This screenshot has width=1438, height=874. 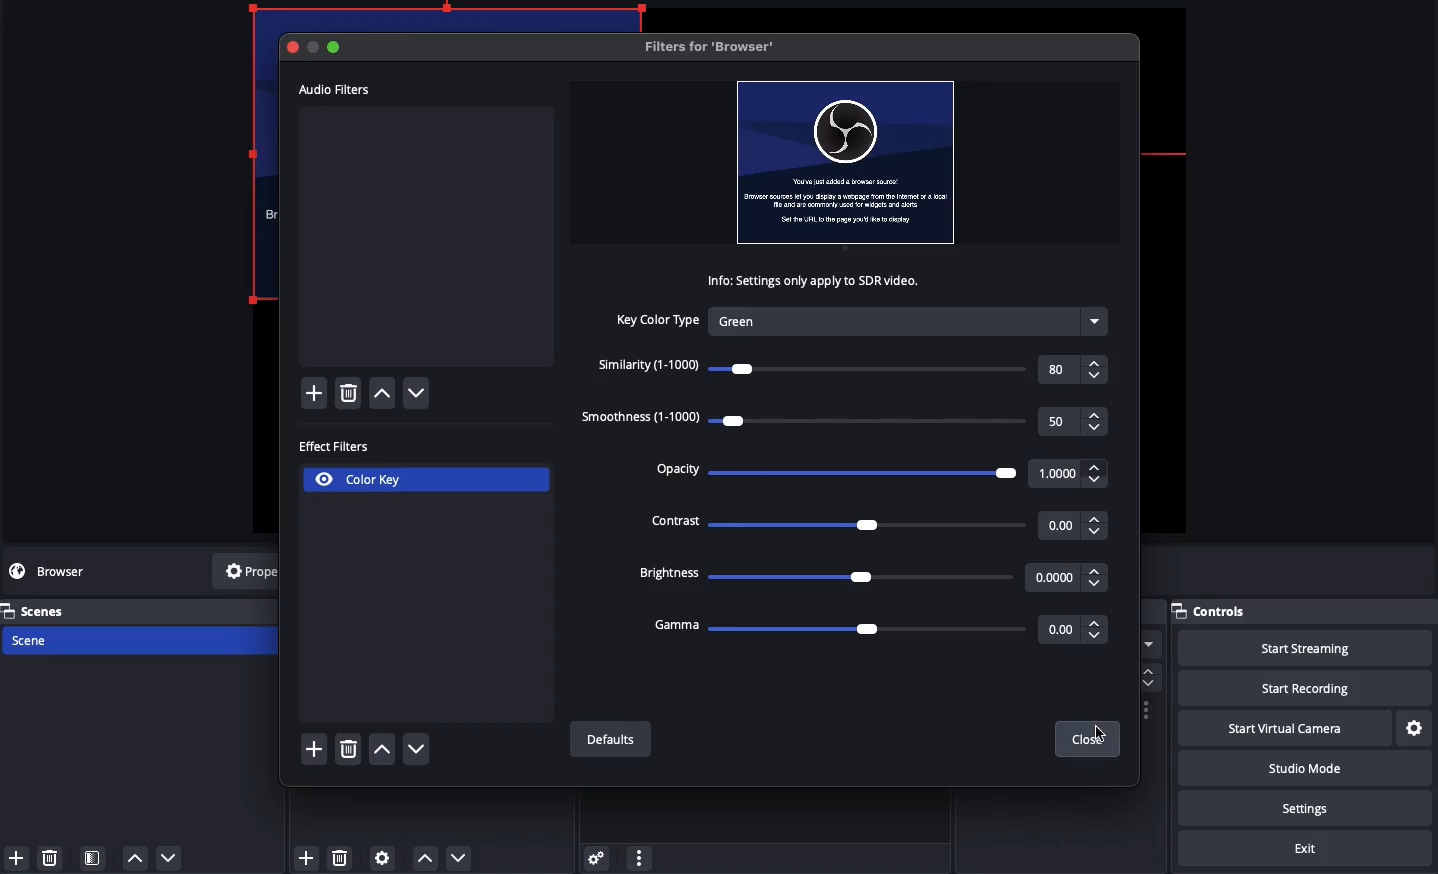 What do you see at coordinates (385, 395) in the screenshot?
I see `up` at bounding box center [385, 395].